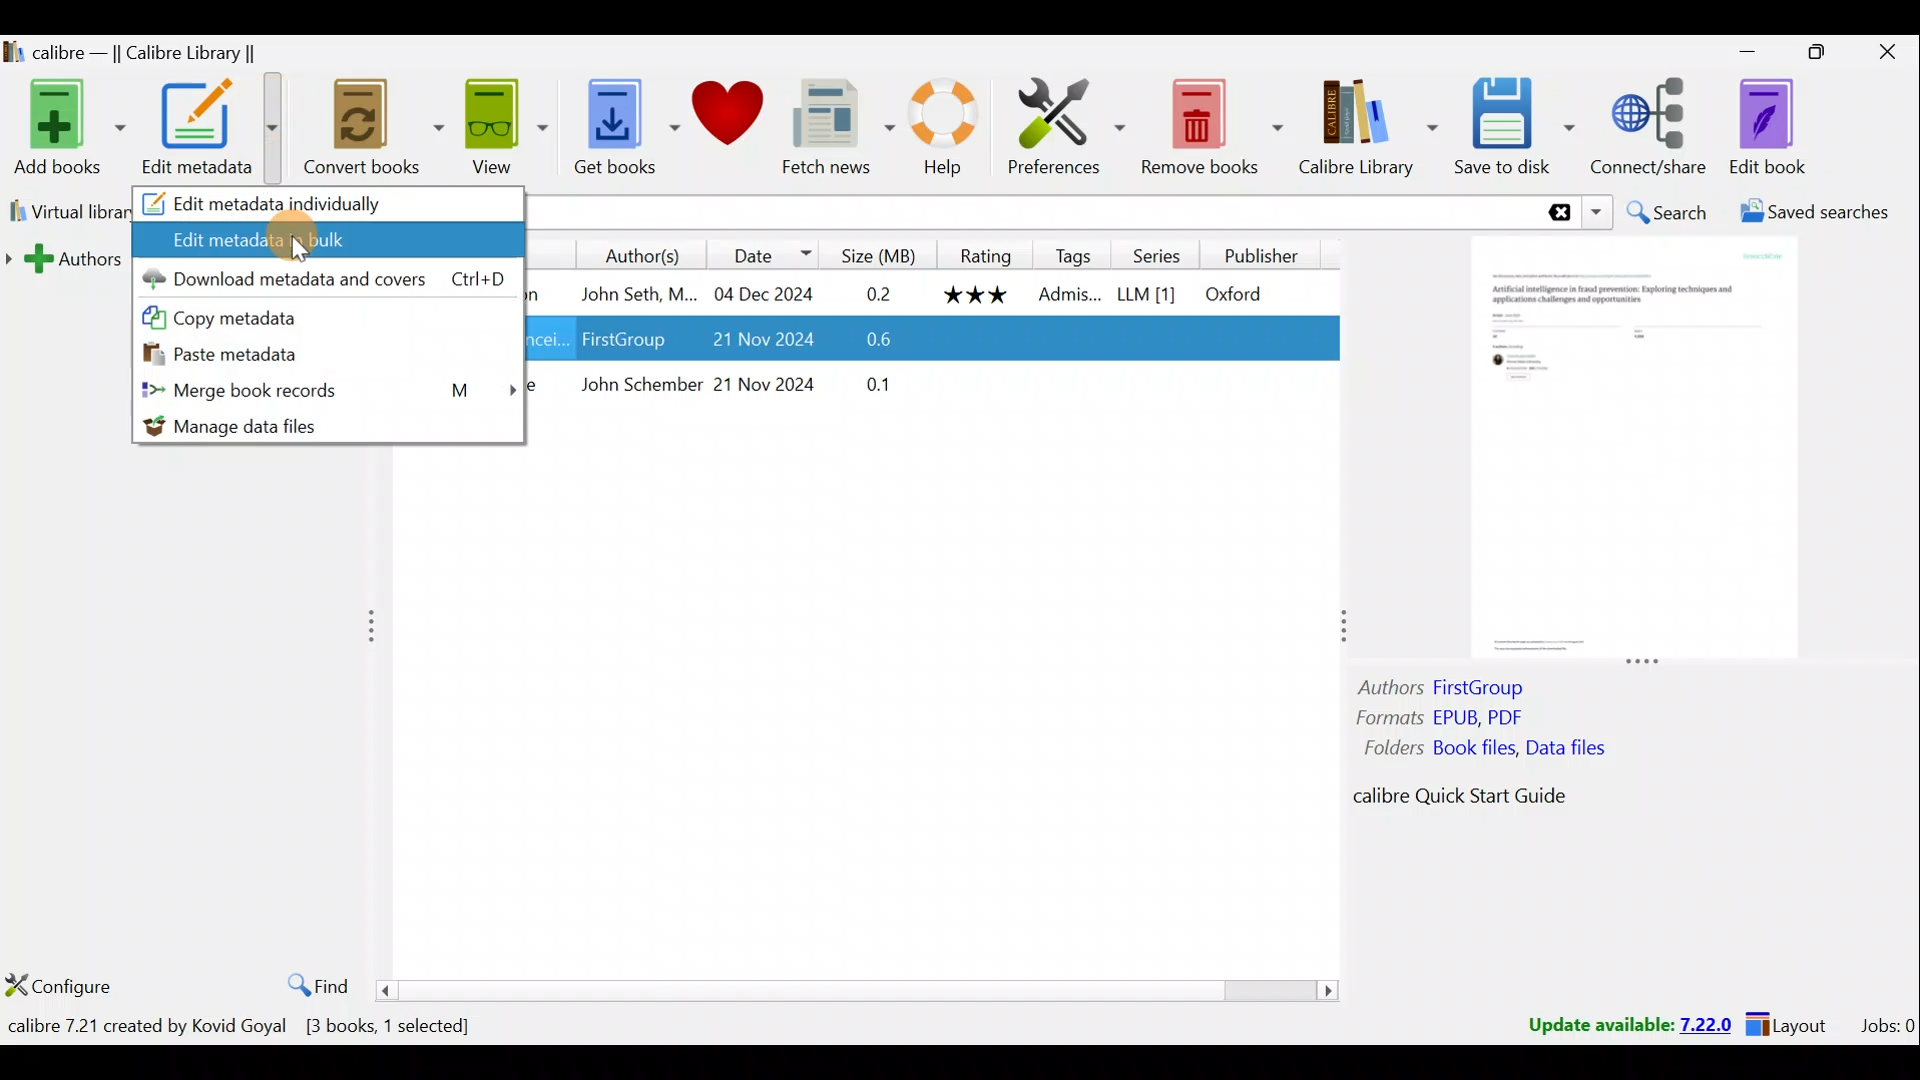 The image size is (1920, 1080). What do you see at coordinates (331, 204) in the screenshot?
I see `Edit metadata individiually` at bounding box center [331, 204].